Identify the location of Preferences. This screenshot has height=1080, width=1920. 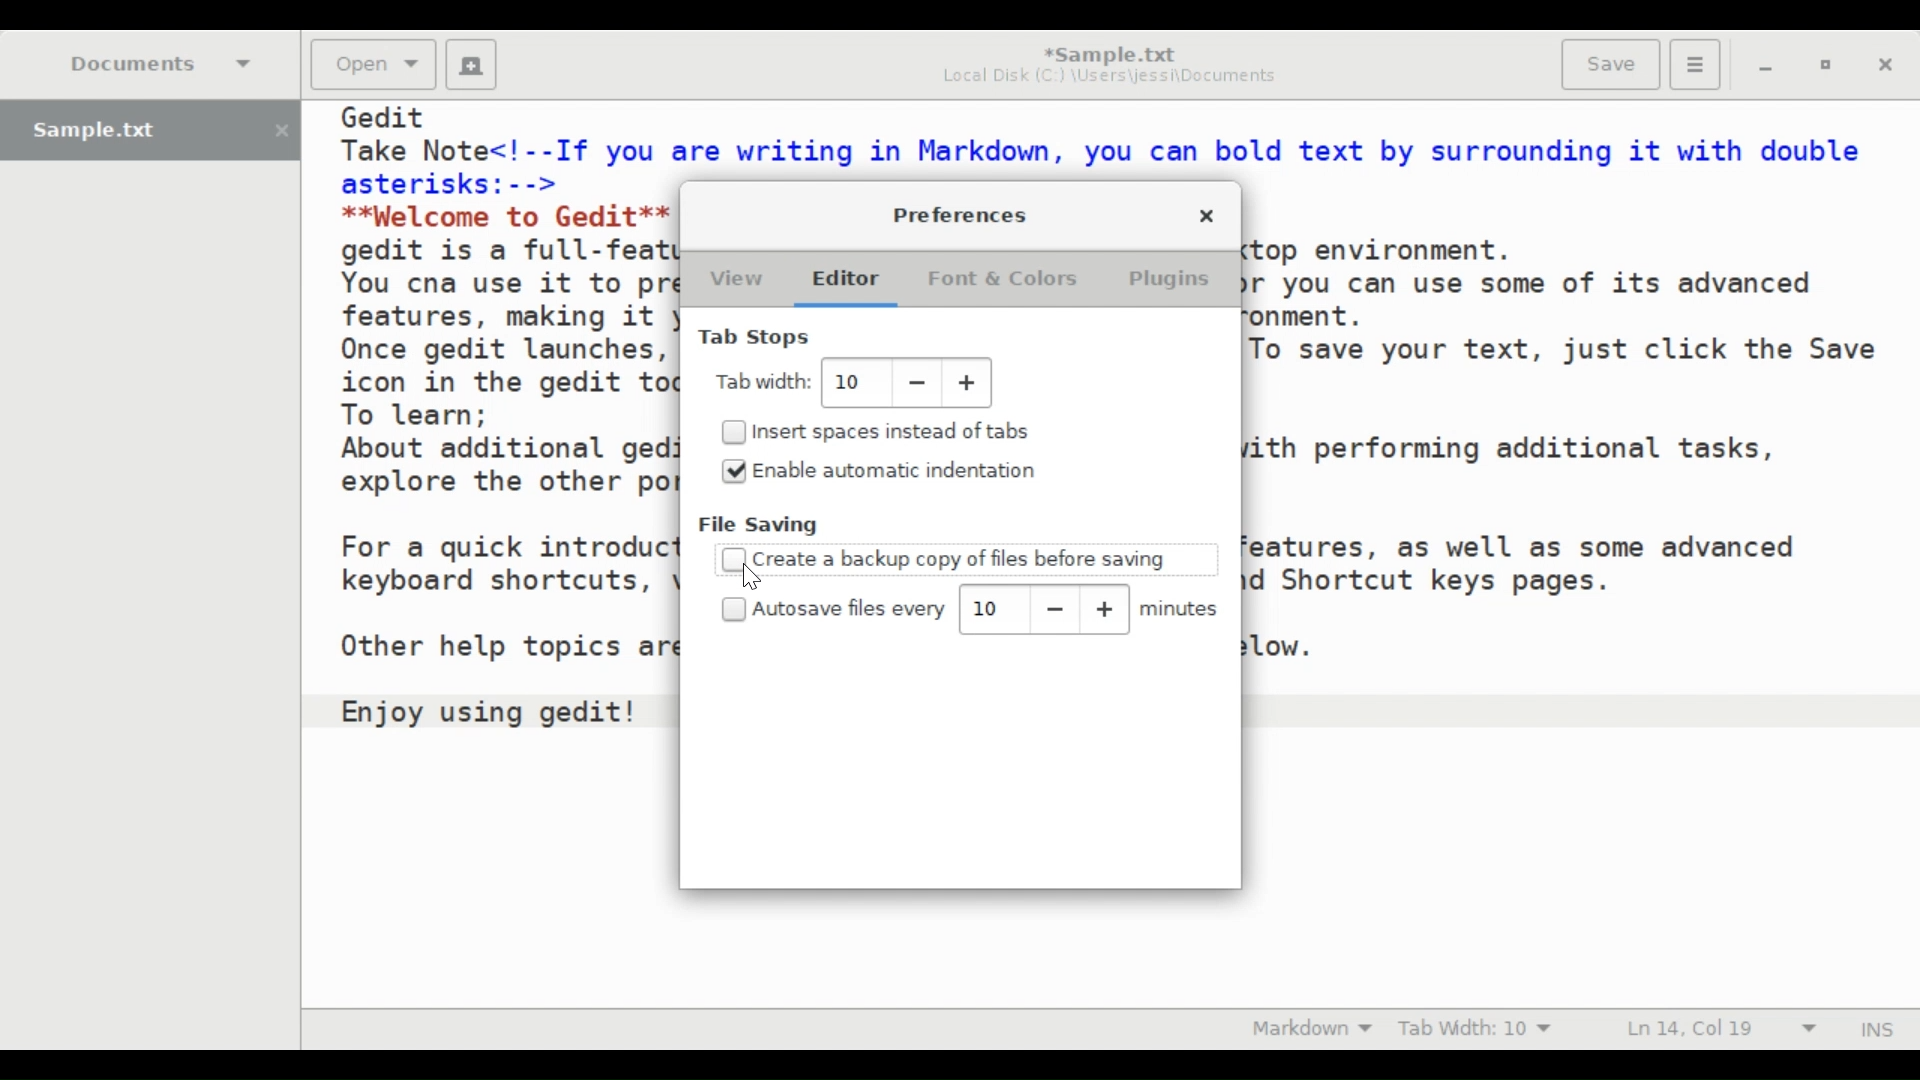
(963, 213).